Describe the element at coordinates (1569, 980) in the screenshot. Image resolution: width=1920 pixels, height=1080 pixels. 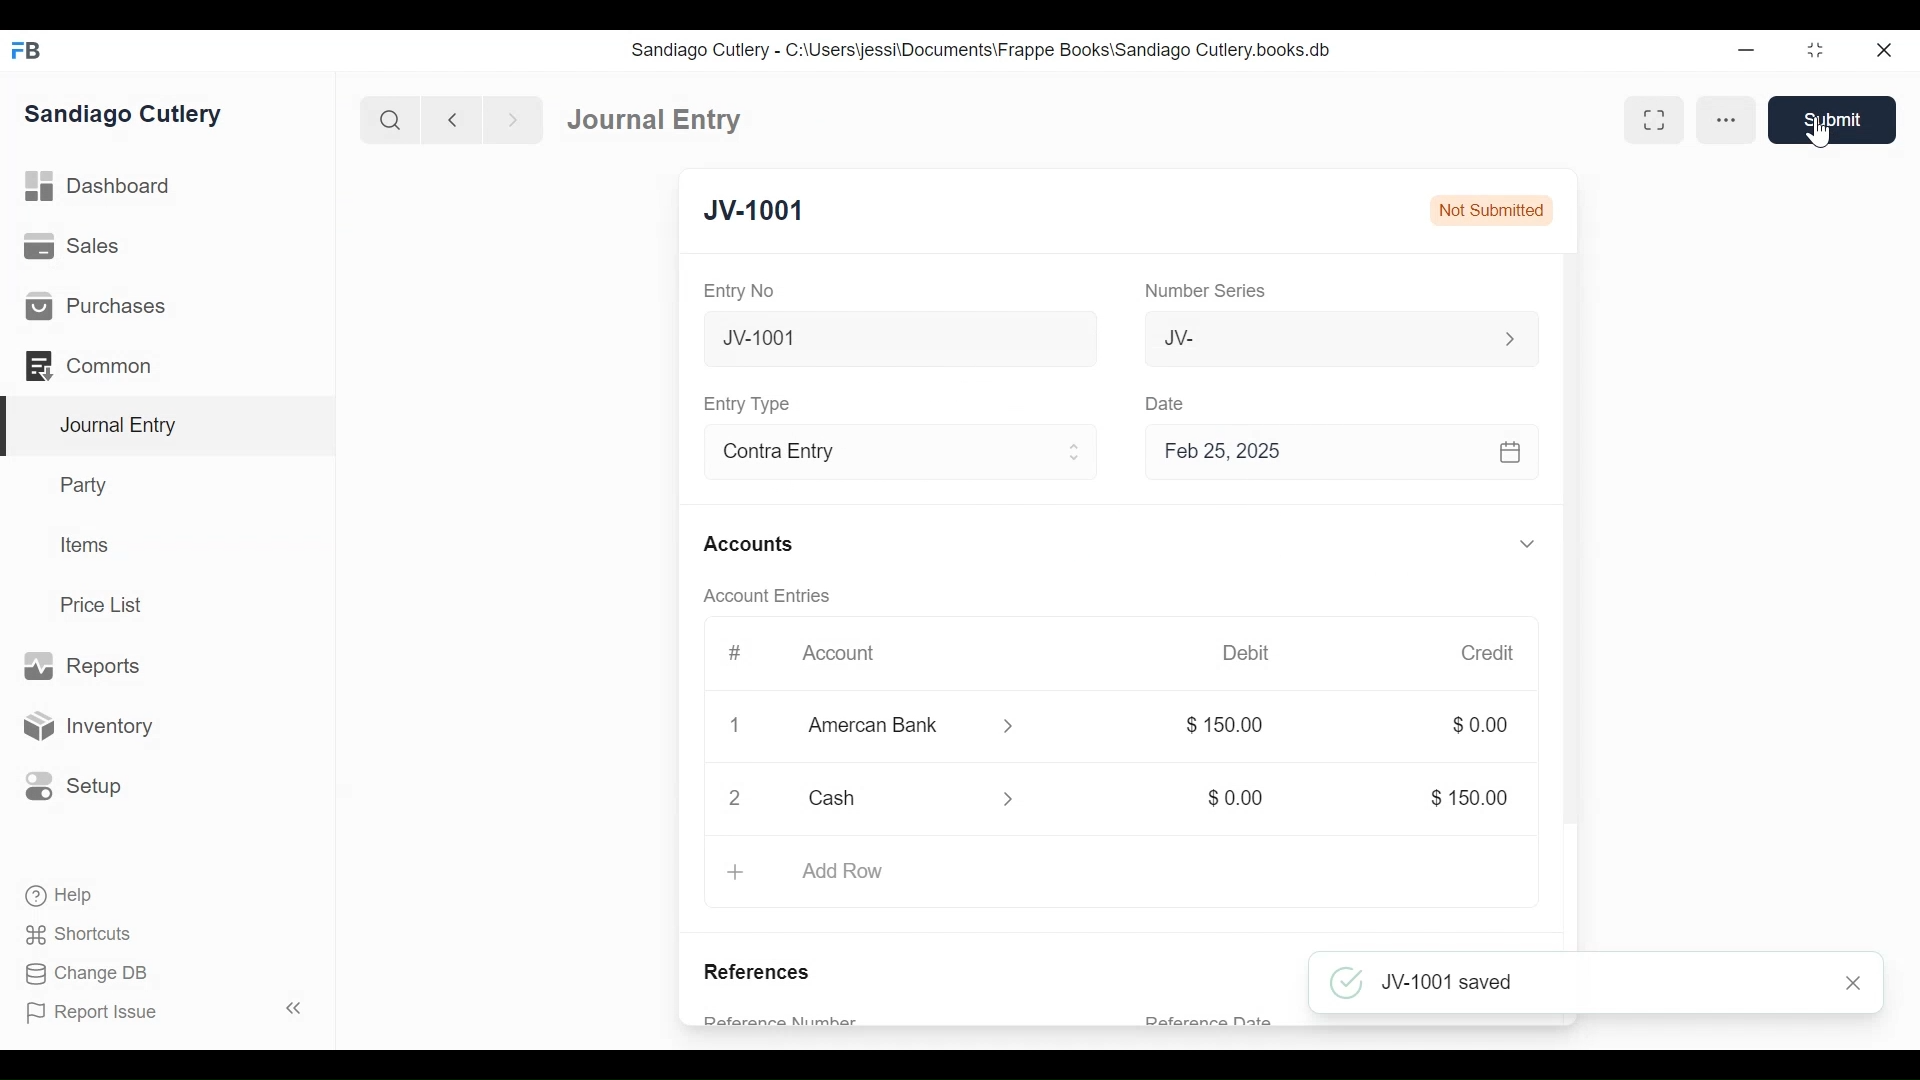
I see `JV-1001 saved` at that location.